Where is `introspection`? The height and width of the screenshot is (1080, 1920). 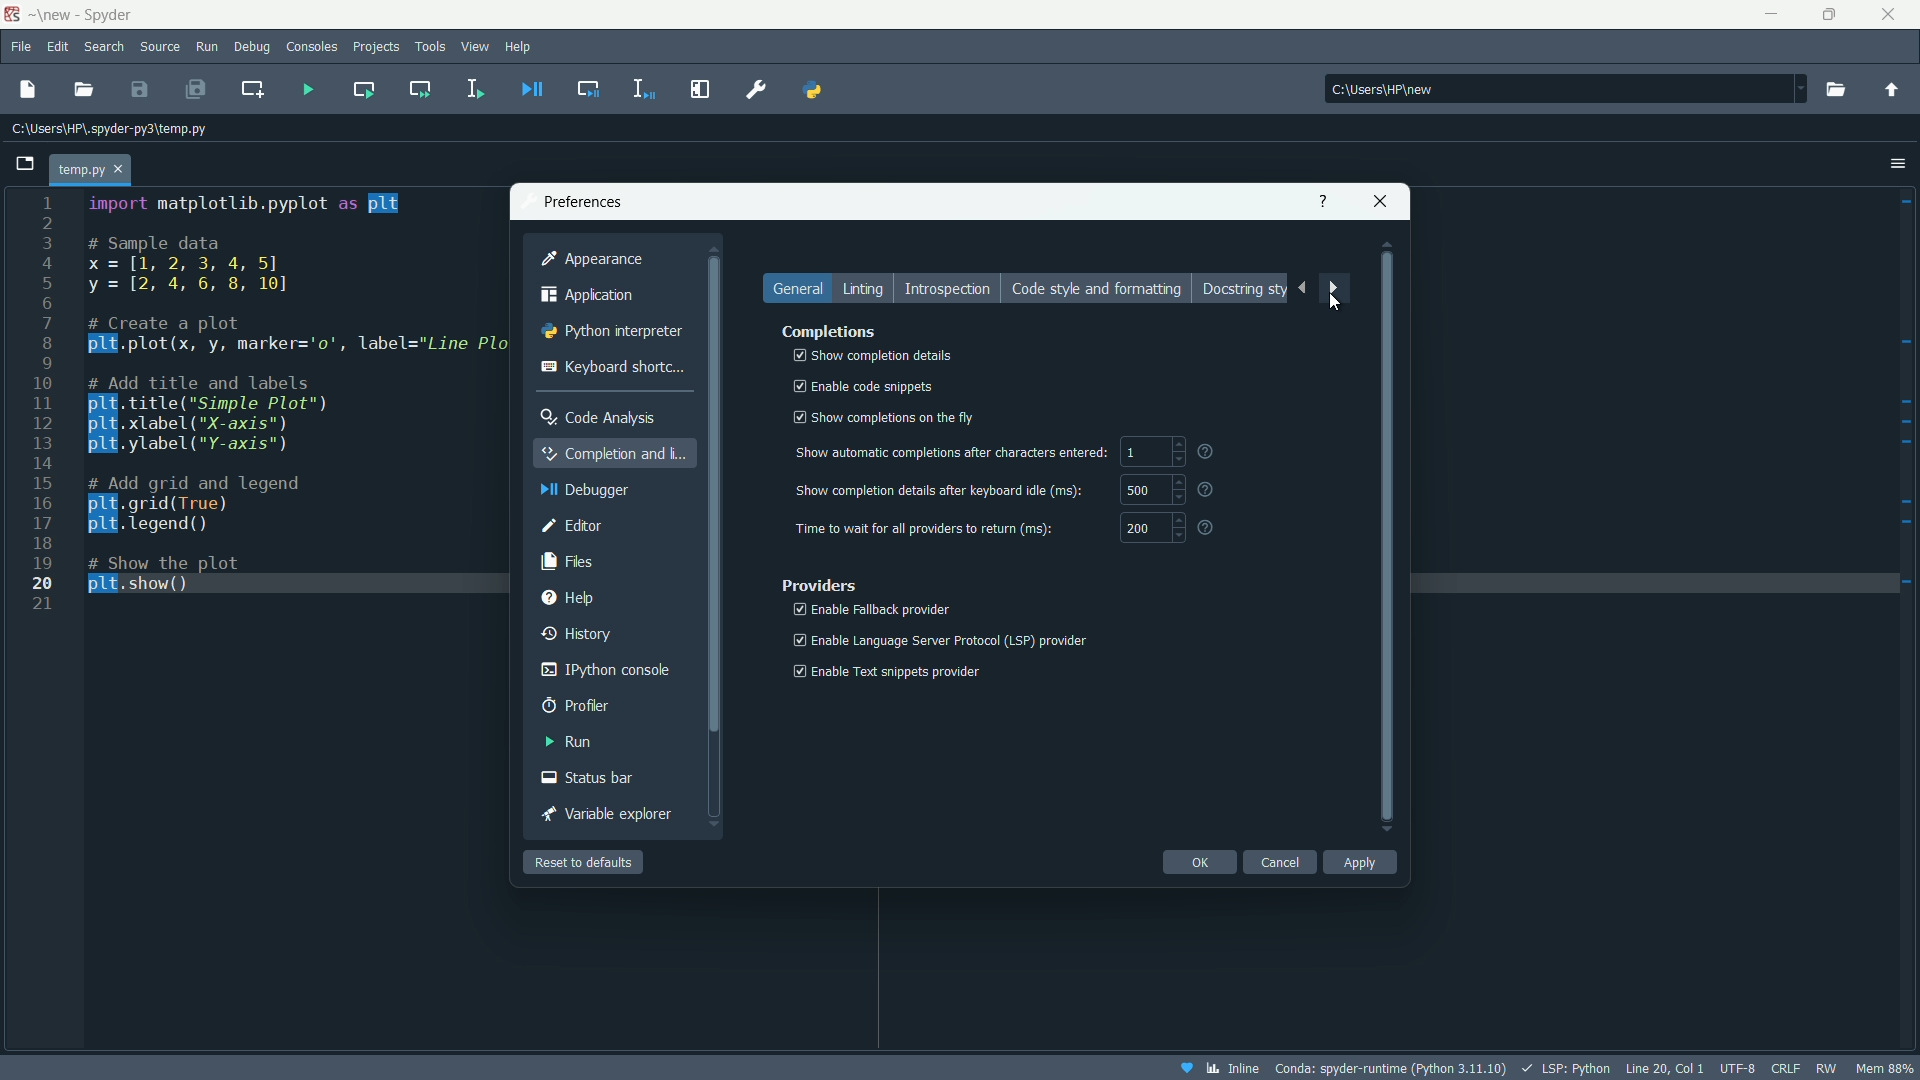 introspection is located at coordinates (949, 290).